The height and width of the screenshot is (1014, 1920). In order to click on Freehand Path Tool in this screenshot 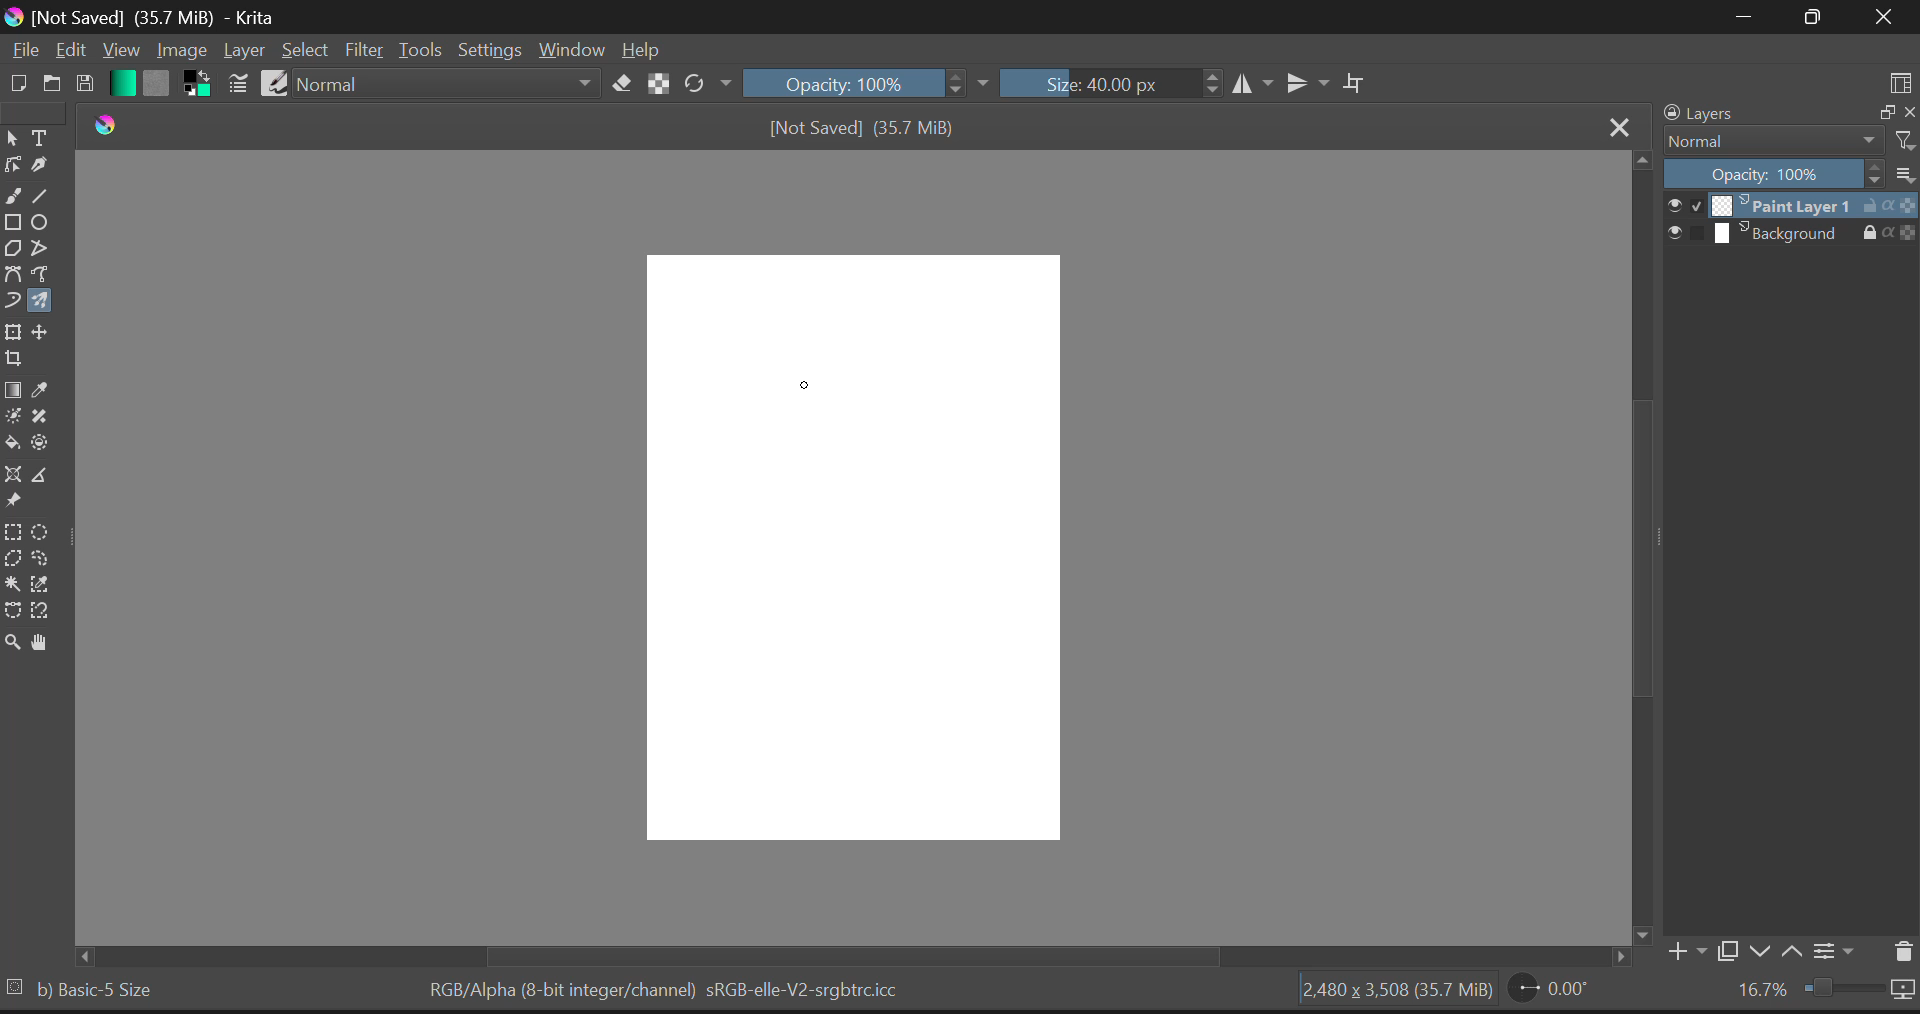, I will do `click(43, 272)`.